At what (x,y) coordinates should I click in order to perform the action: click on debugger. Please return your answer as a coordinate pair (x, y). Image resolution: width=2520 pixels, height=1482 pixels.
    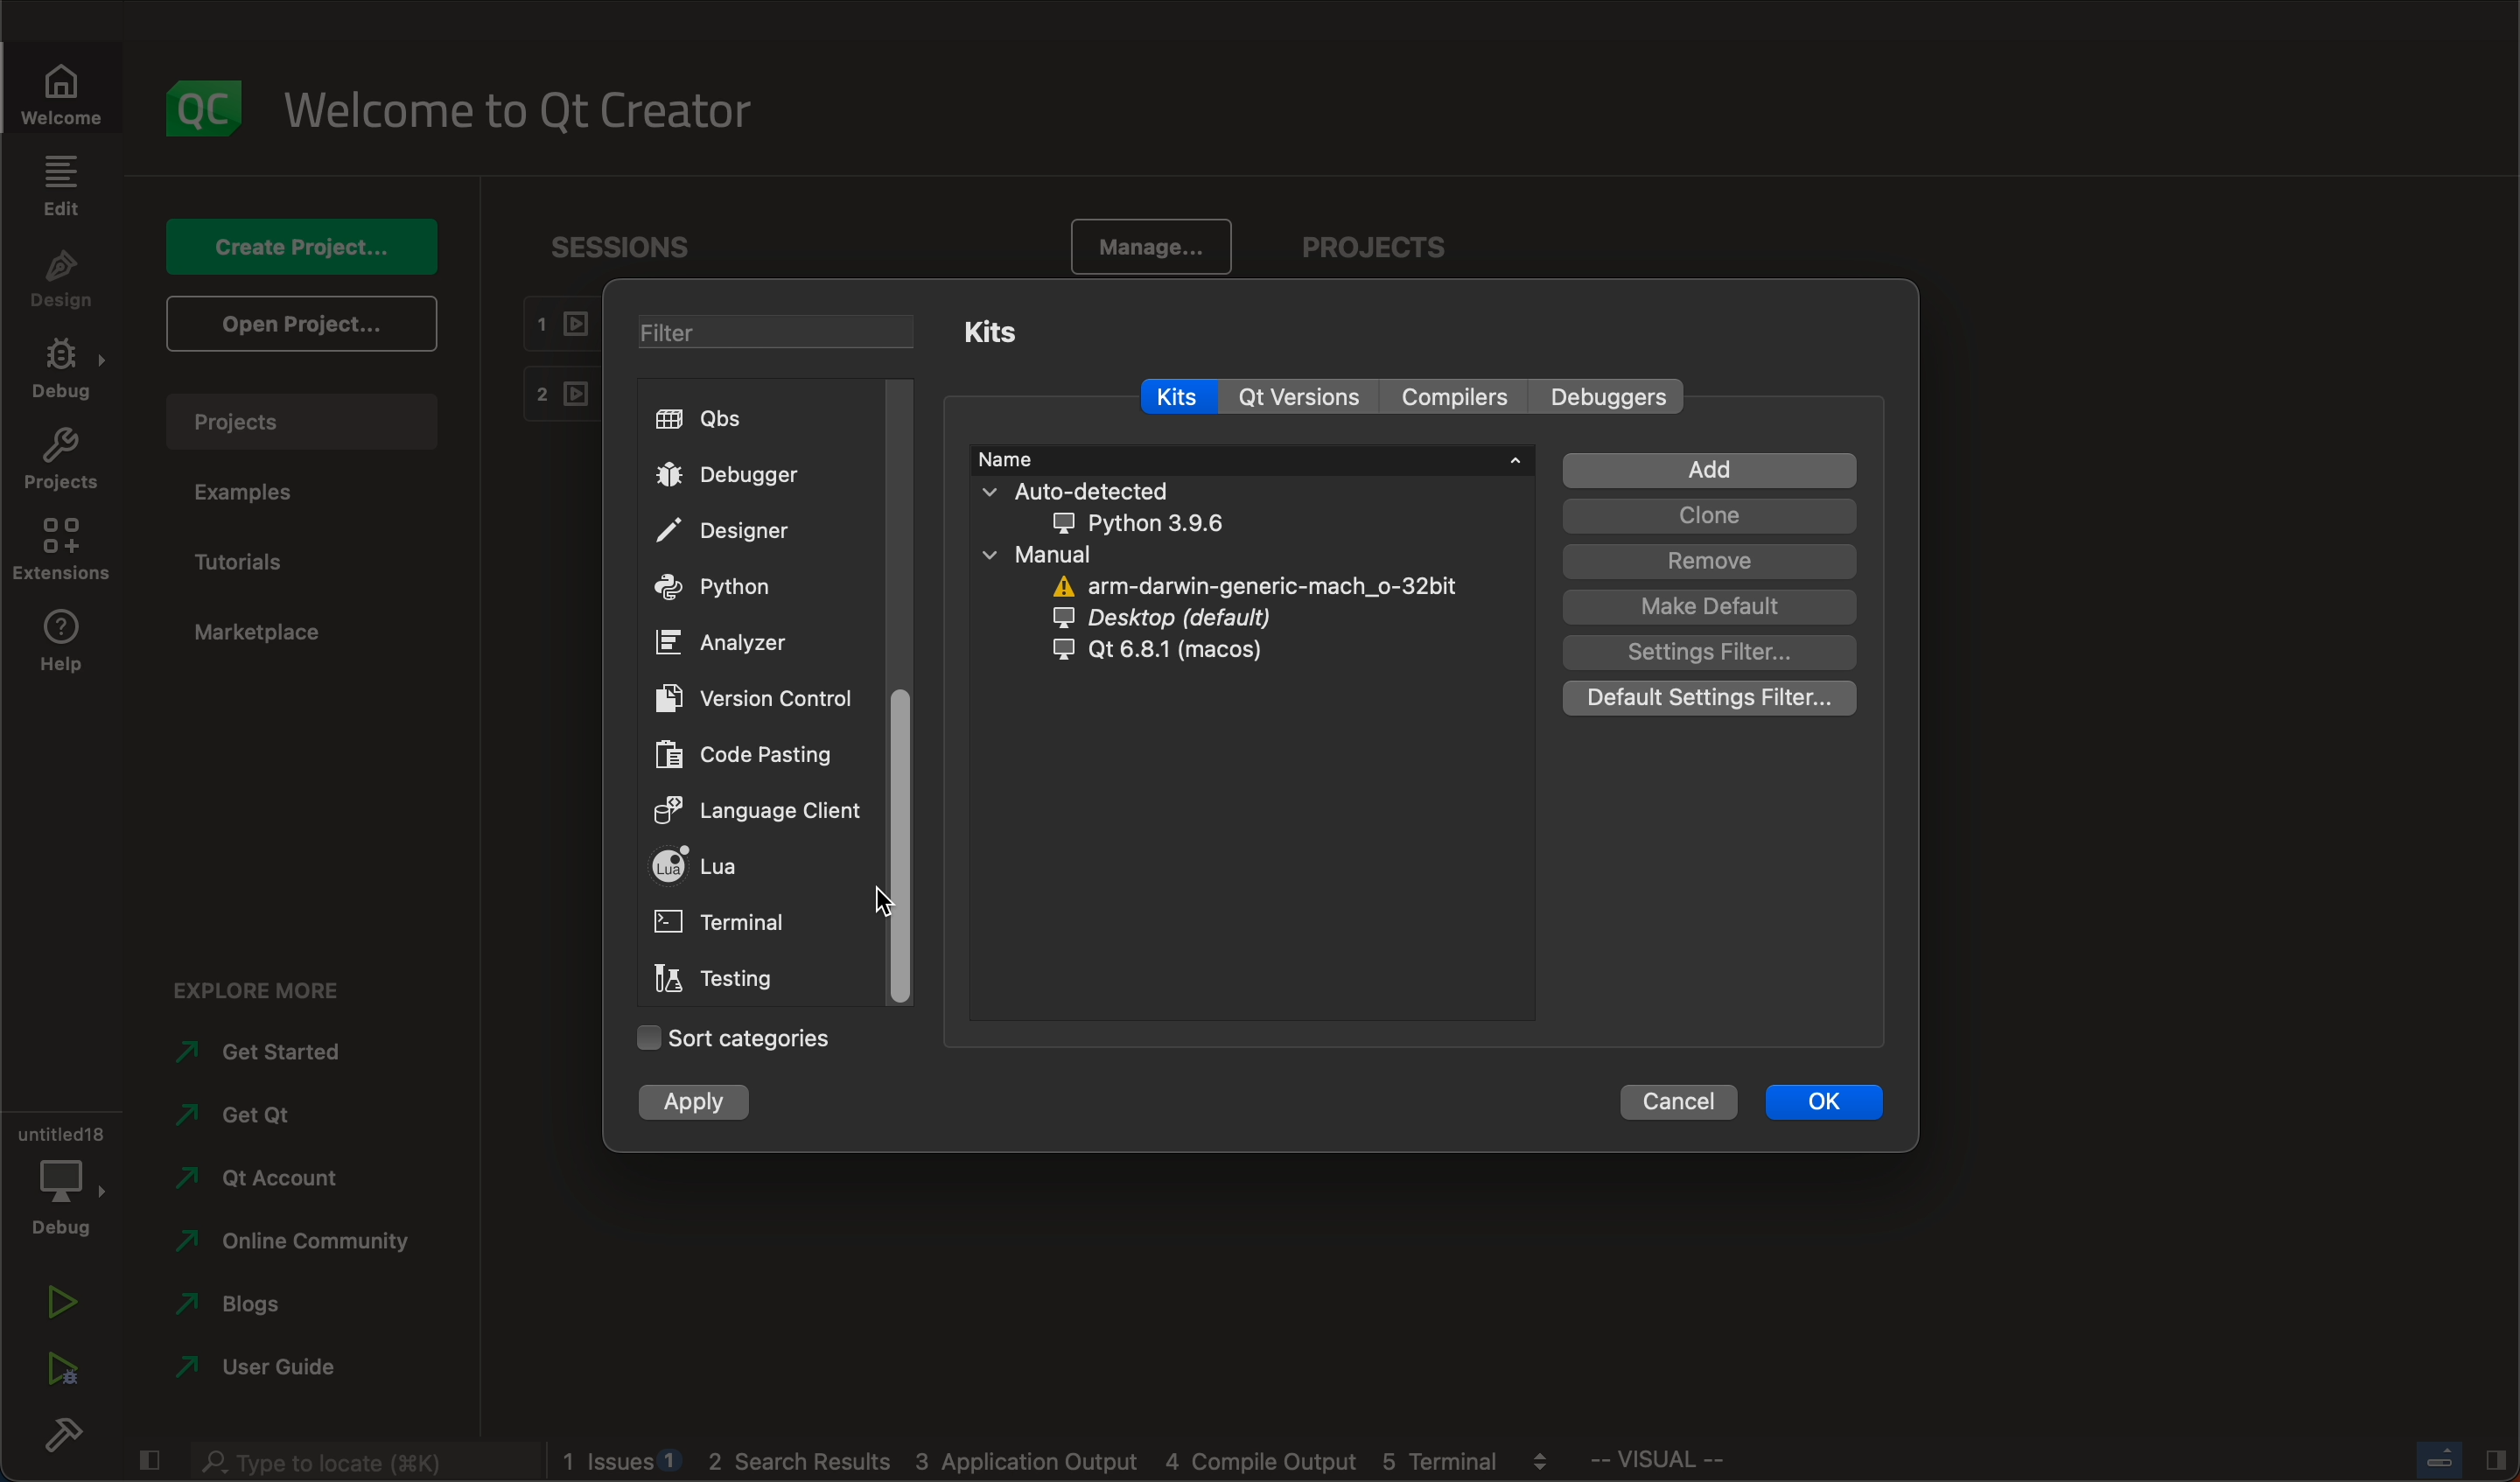
    Looking at the image, I should click on (747, 475).